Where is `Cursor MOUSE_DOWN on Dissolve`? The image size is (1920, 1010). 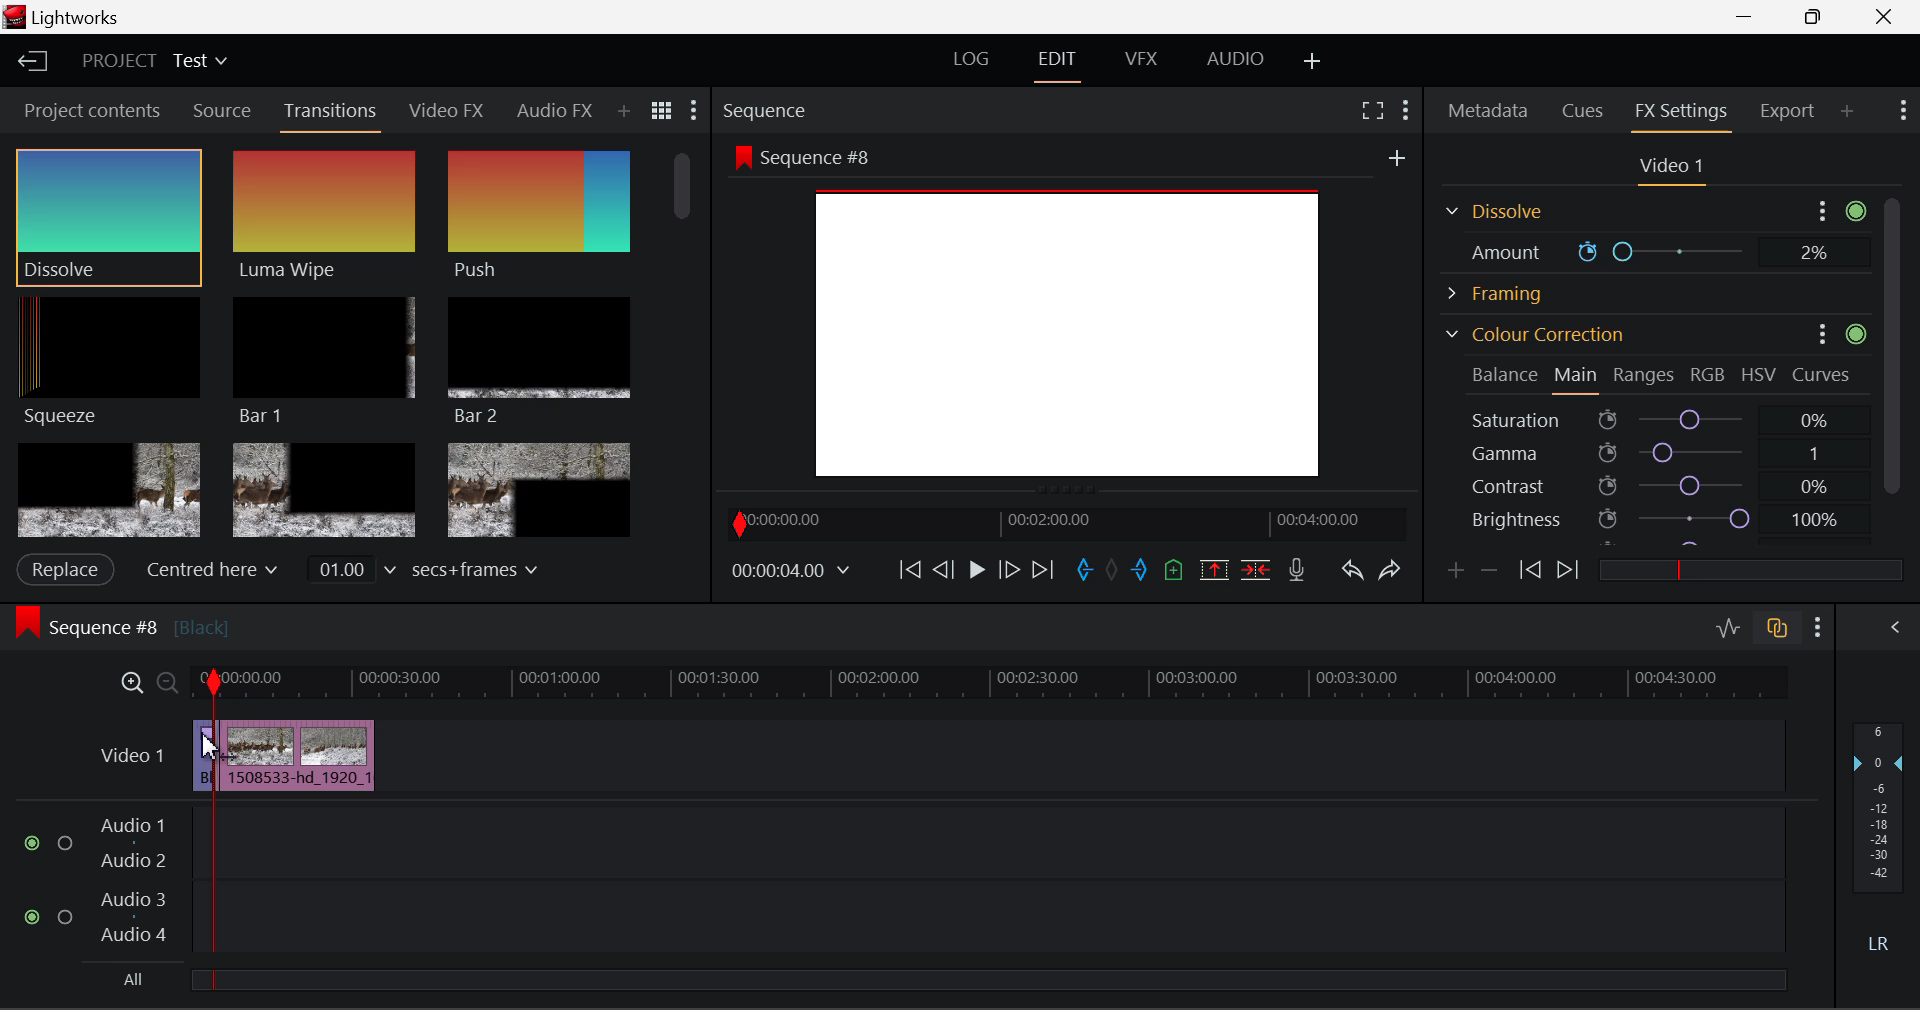
Cursor MOUSE_DOWN on Dissolve is located at coordinates (108, 216).